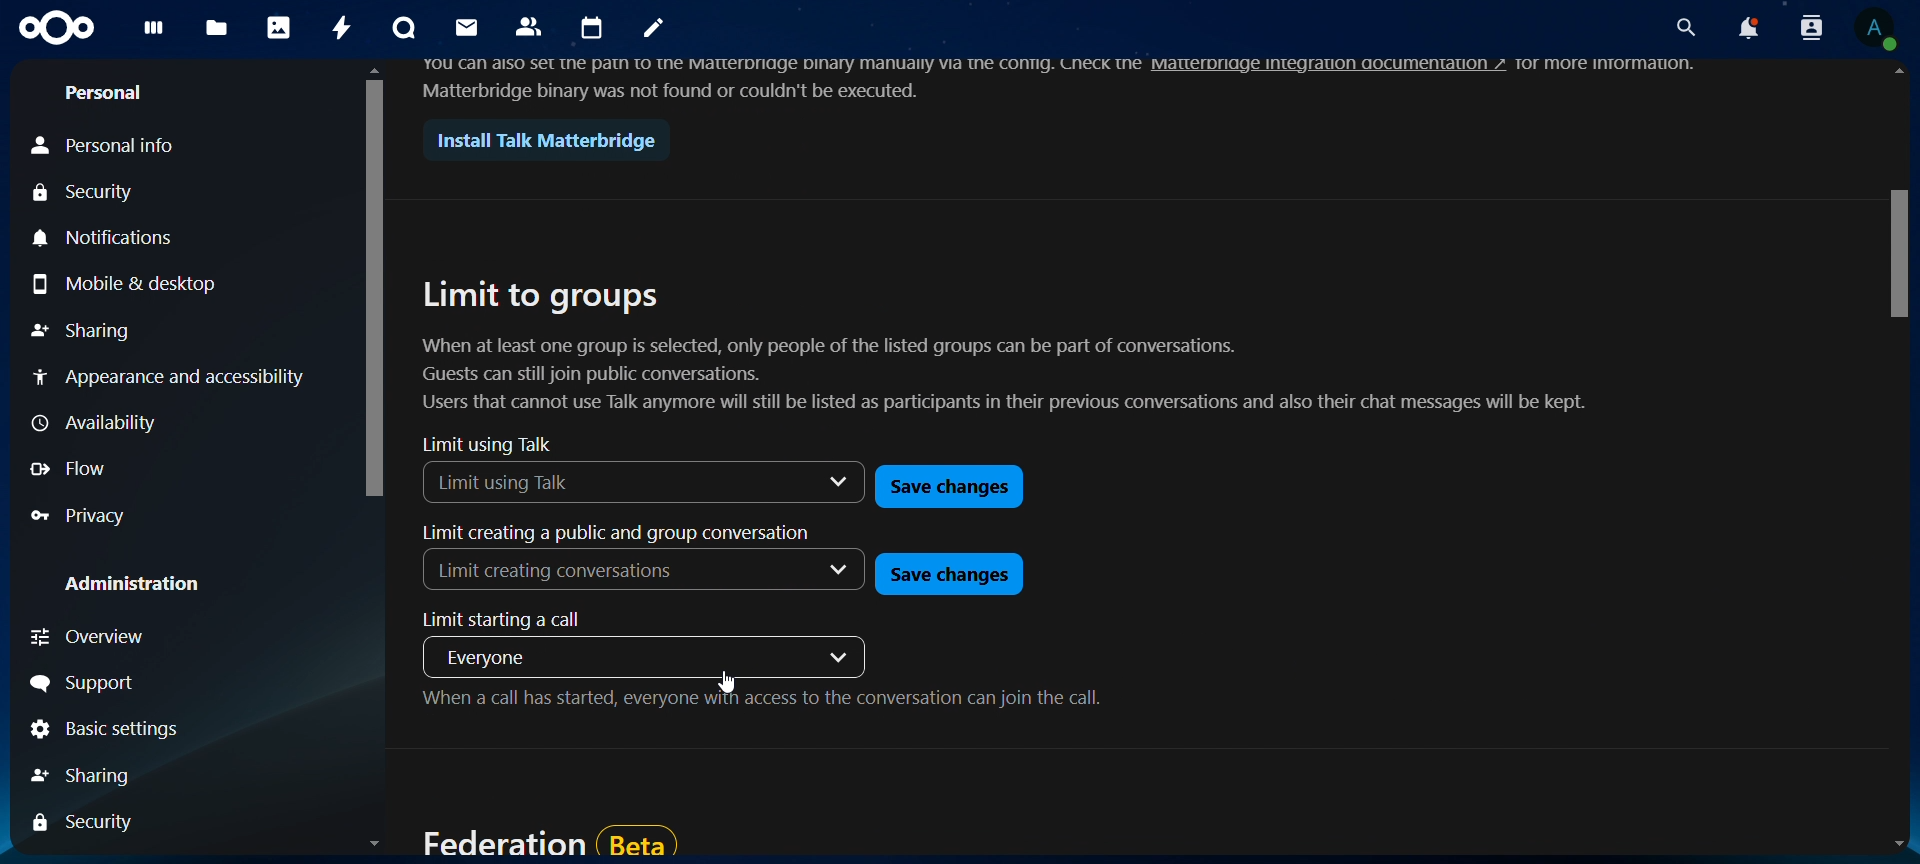 This screenshot has height=864, width=1920. What do you see at coordinates (83, 334) in the screenshot?
I see `Sharing` at bounding box center [83, 334].